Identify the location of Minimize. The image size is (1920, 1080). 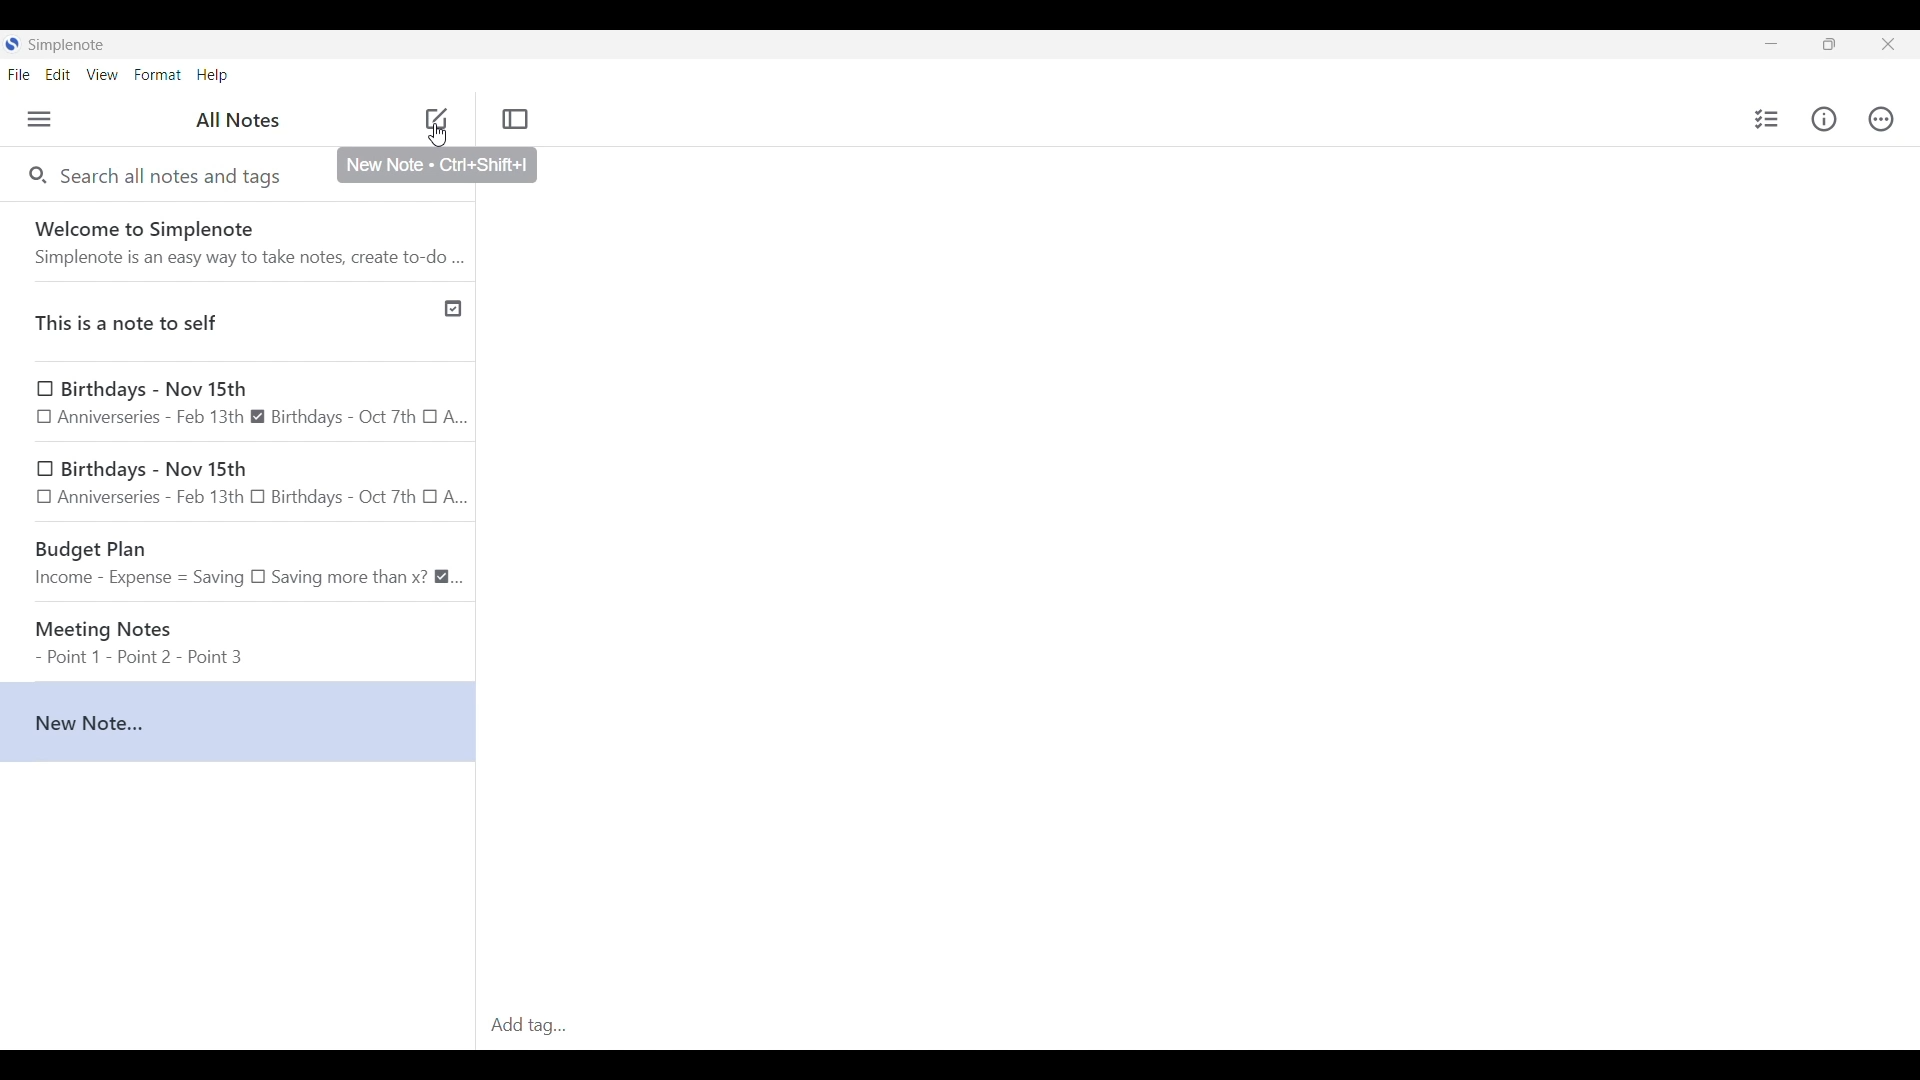
(1771, 44).